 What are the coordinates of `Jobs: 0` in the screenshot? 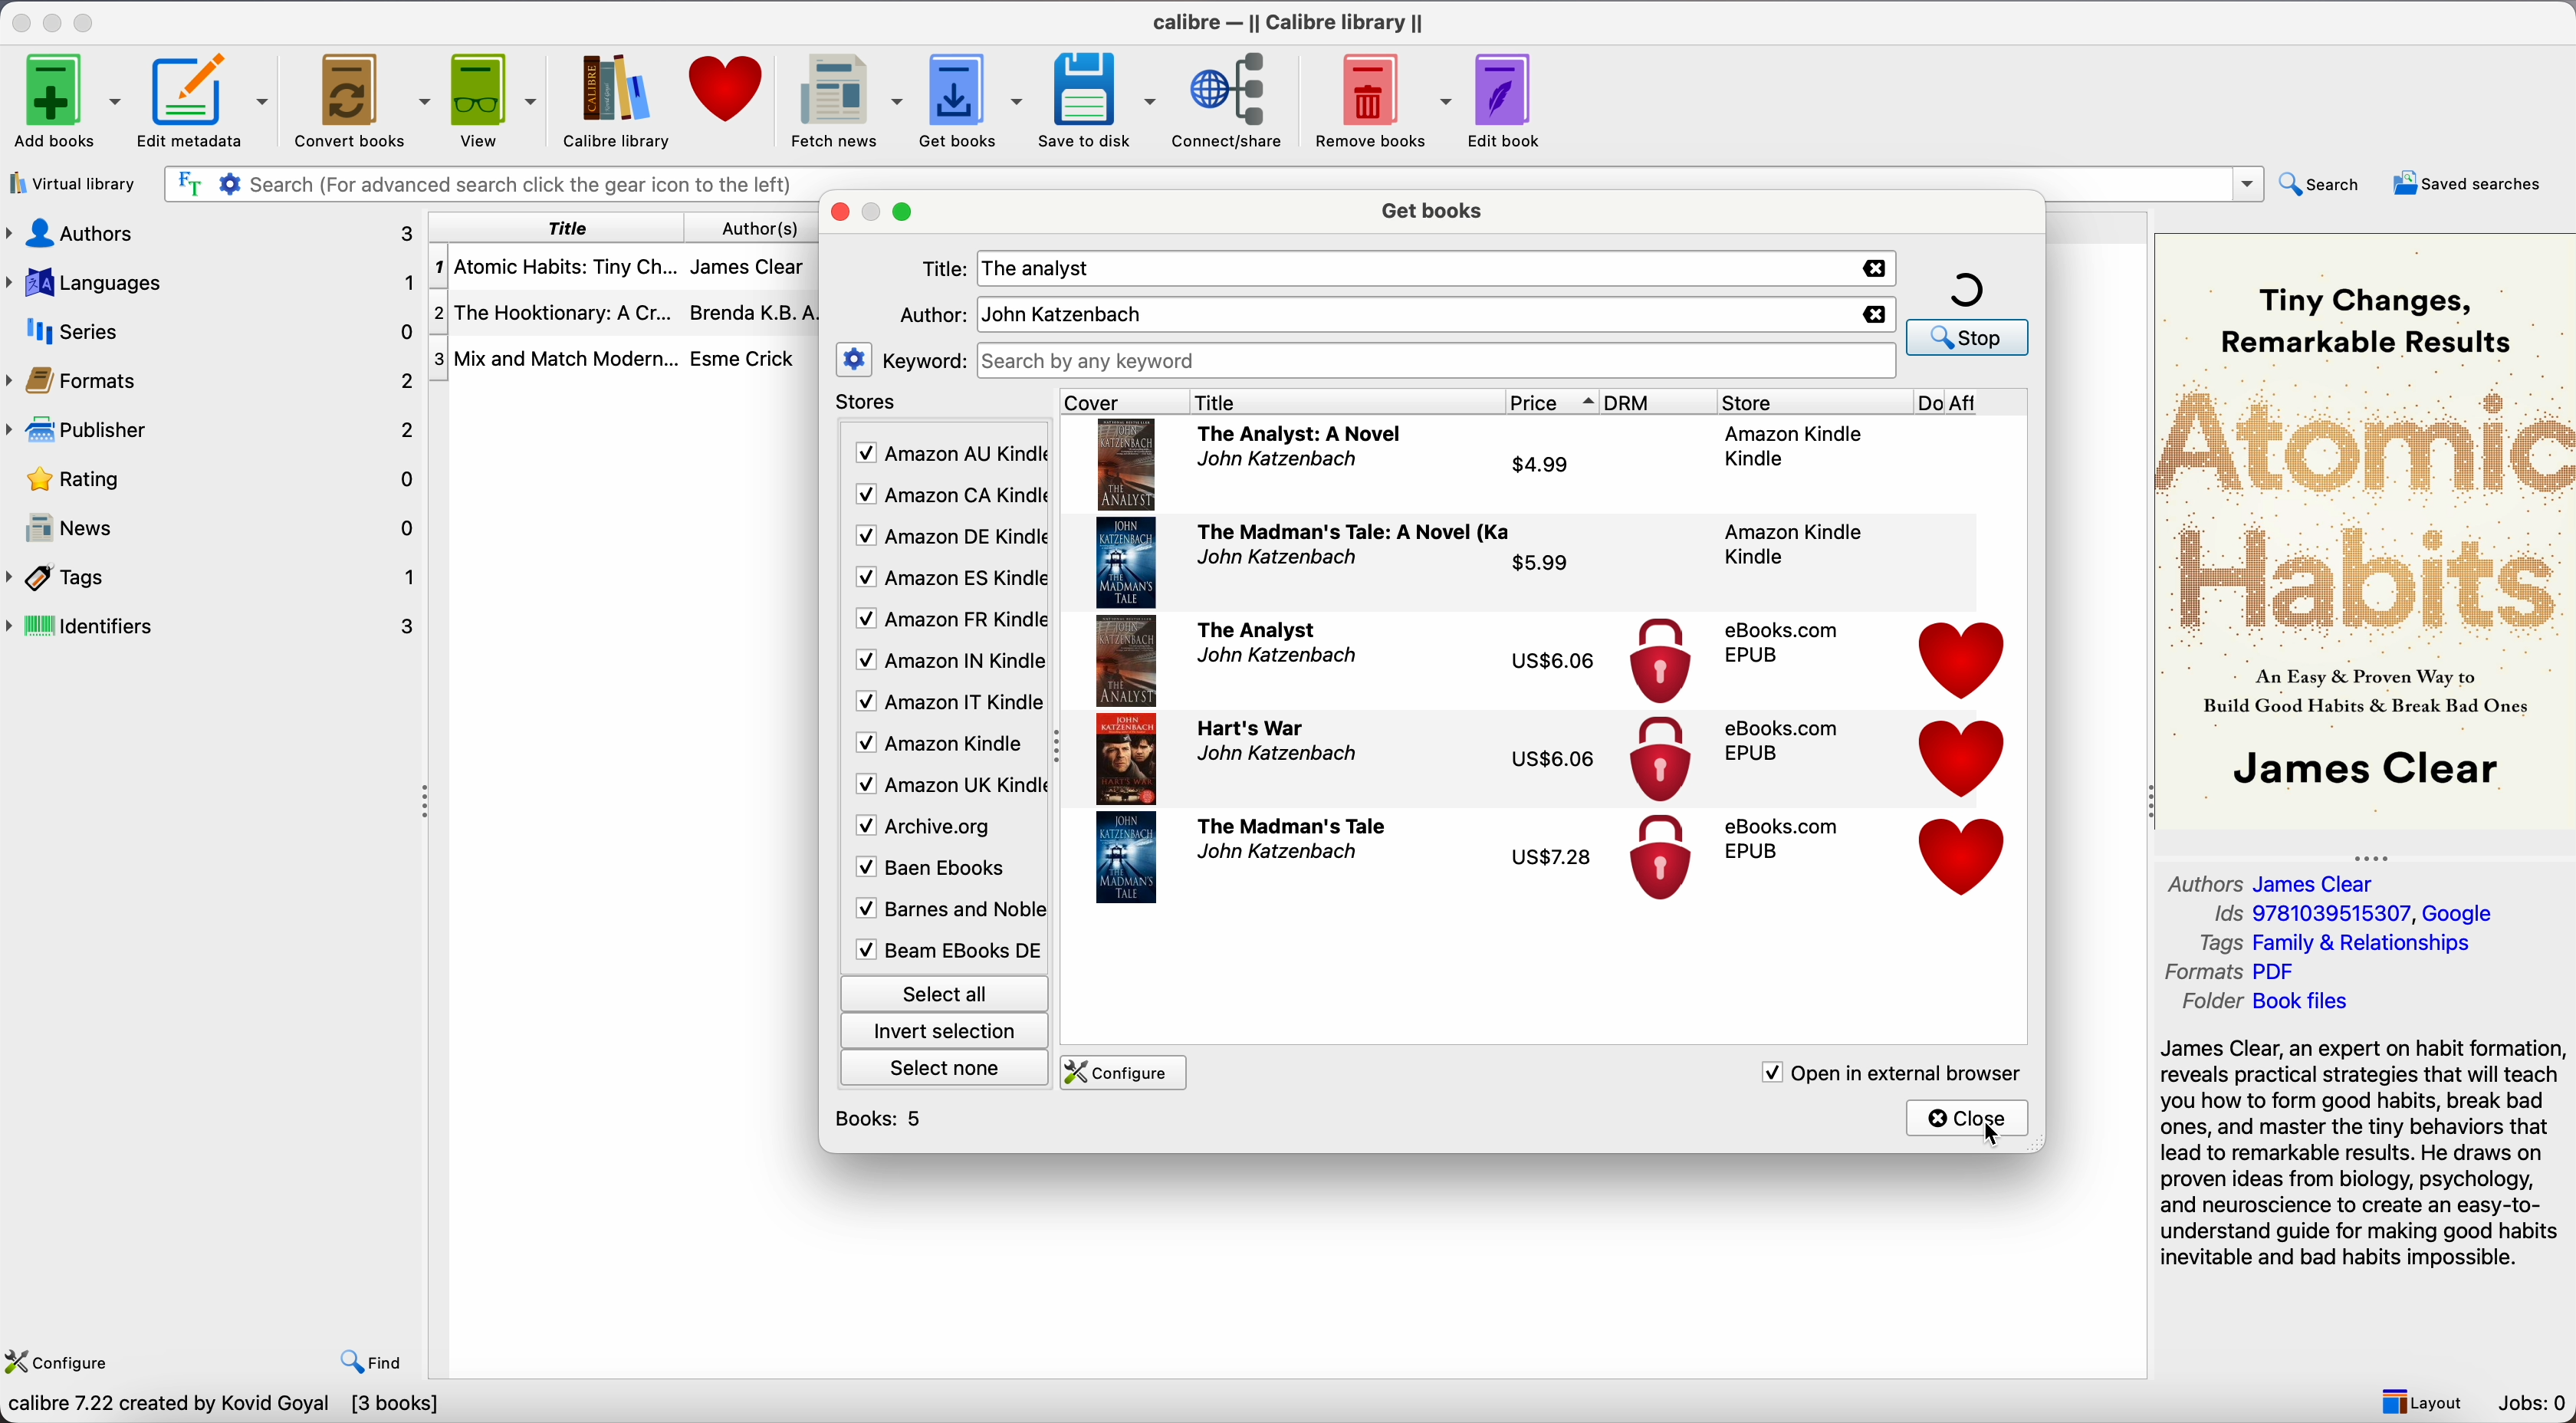 It's located at (2536, 1406).